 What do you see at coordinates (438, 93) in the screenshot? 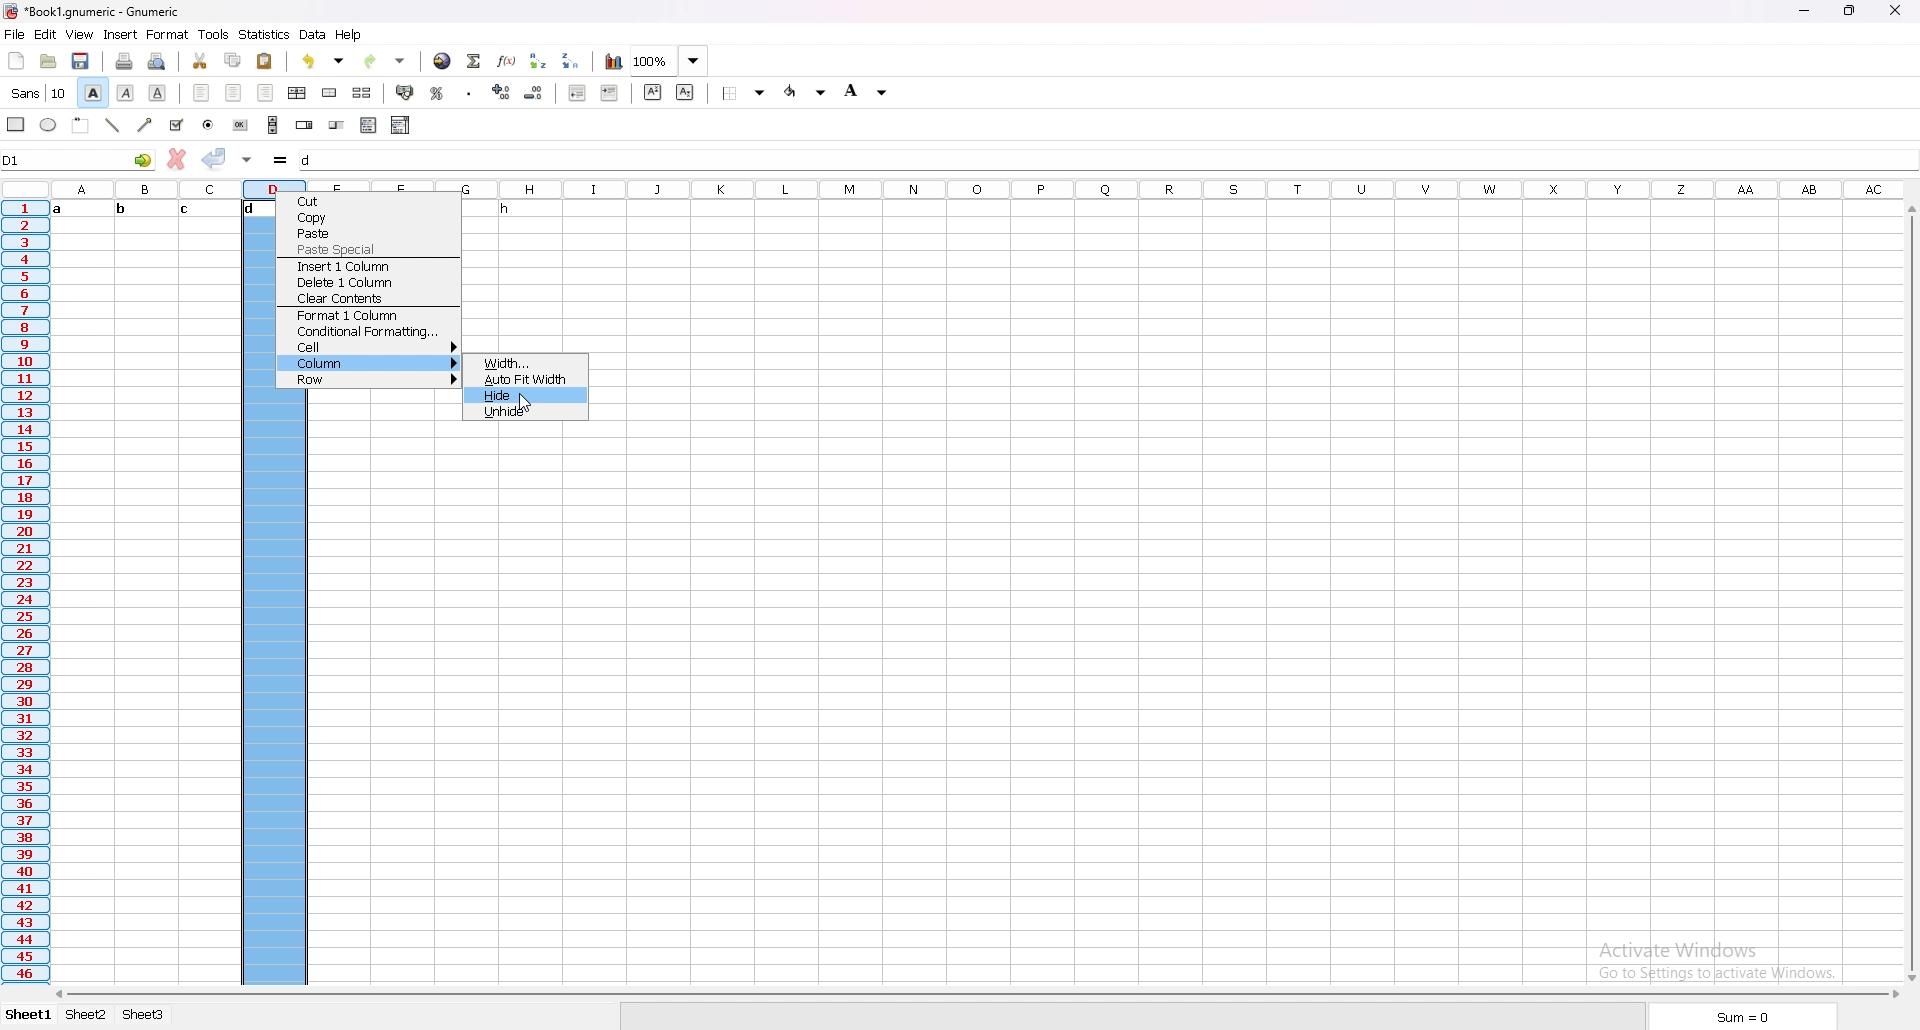
I see `percentage` at bounding box center [438, 93].